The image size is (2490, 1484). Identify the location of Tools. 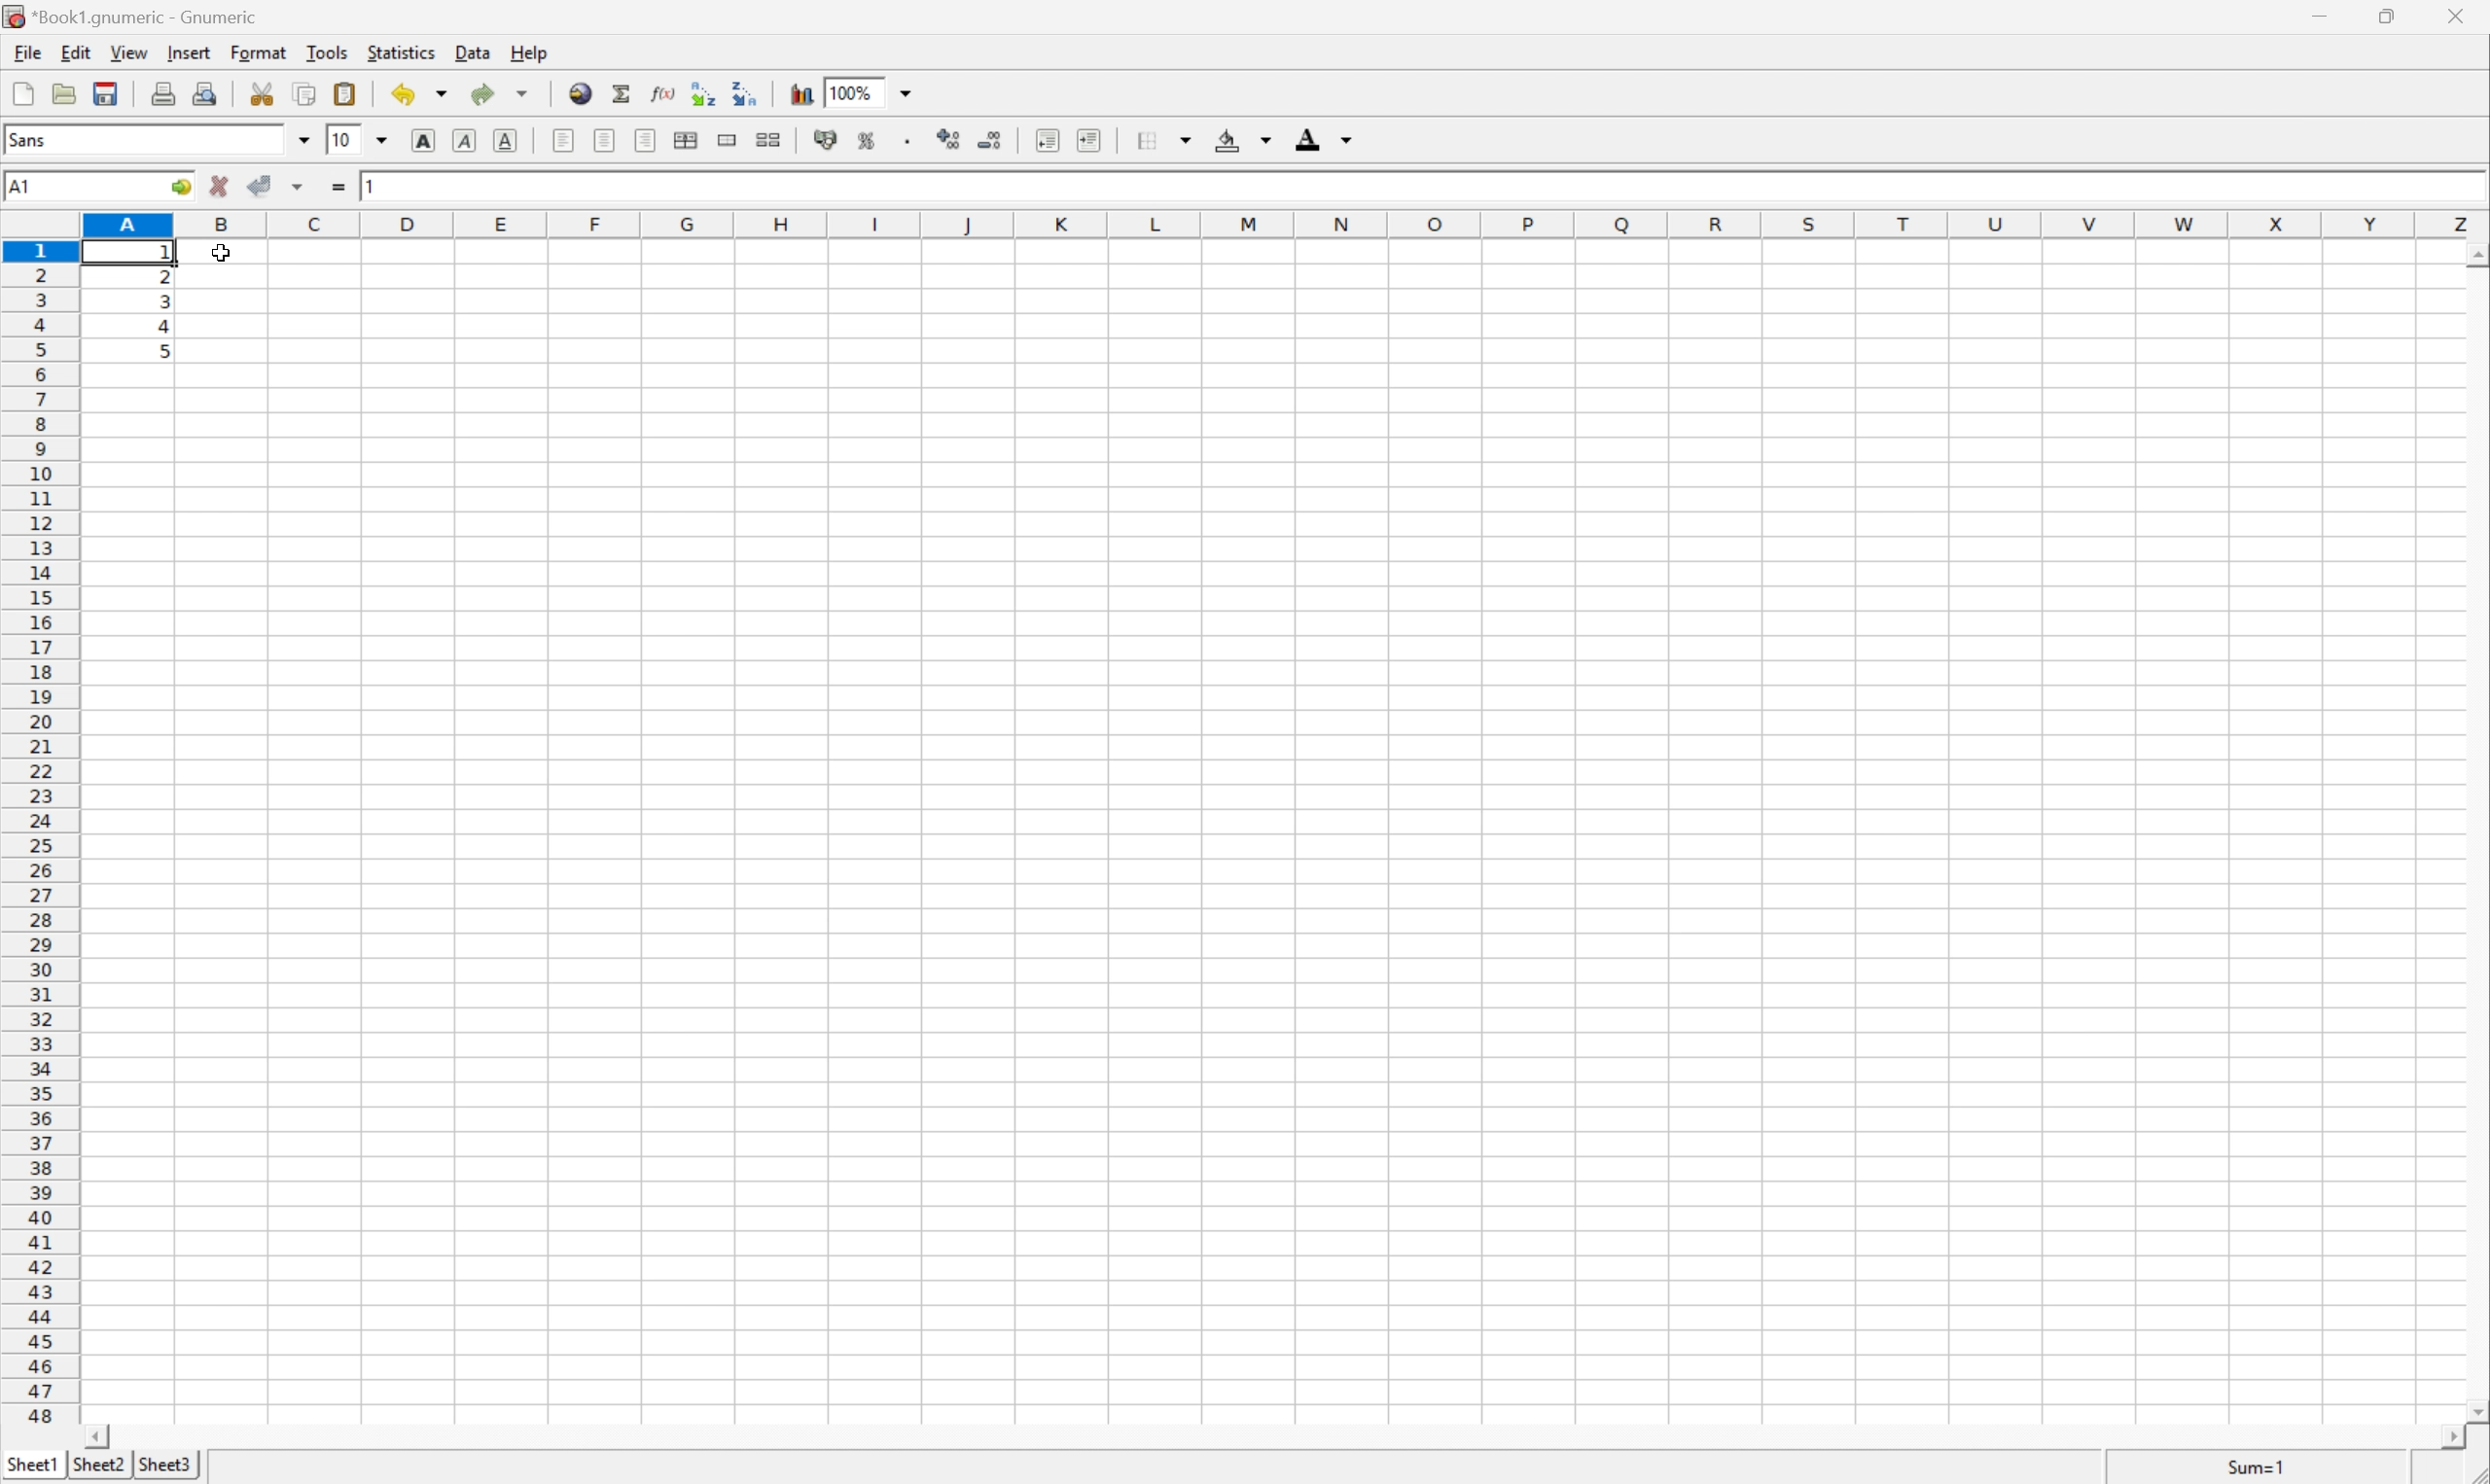
(327, 53).